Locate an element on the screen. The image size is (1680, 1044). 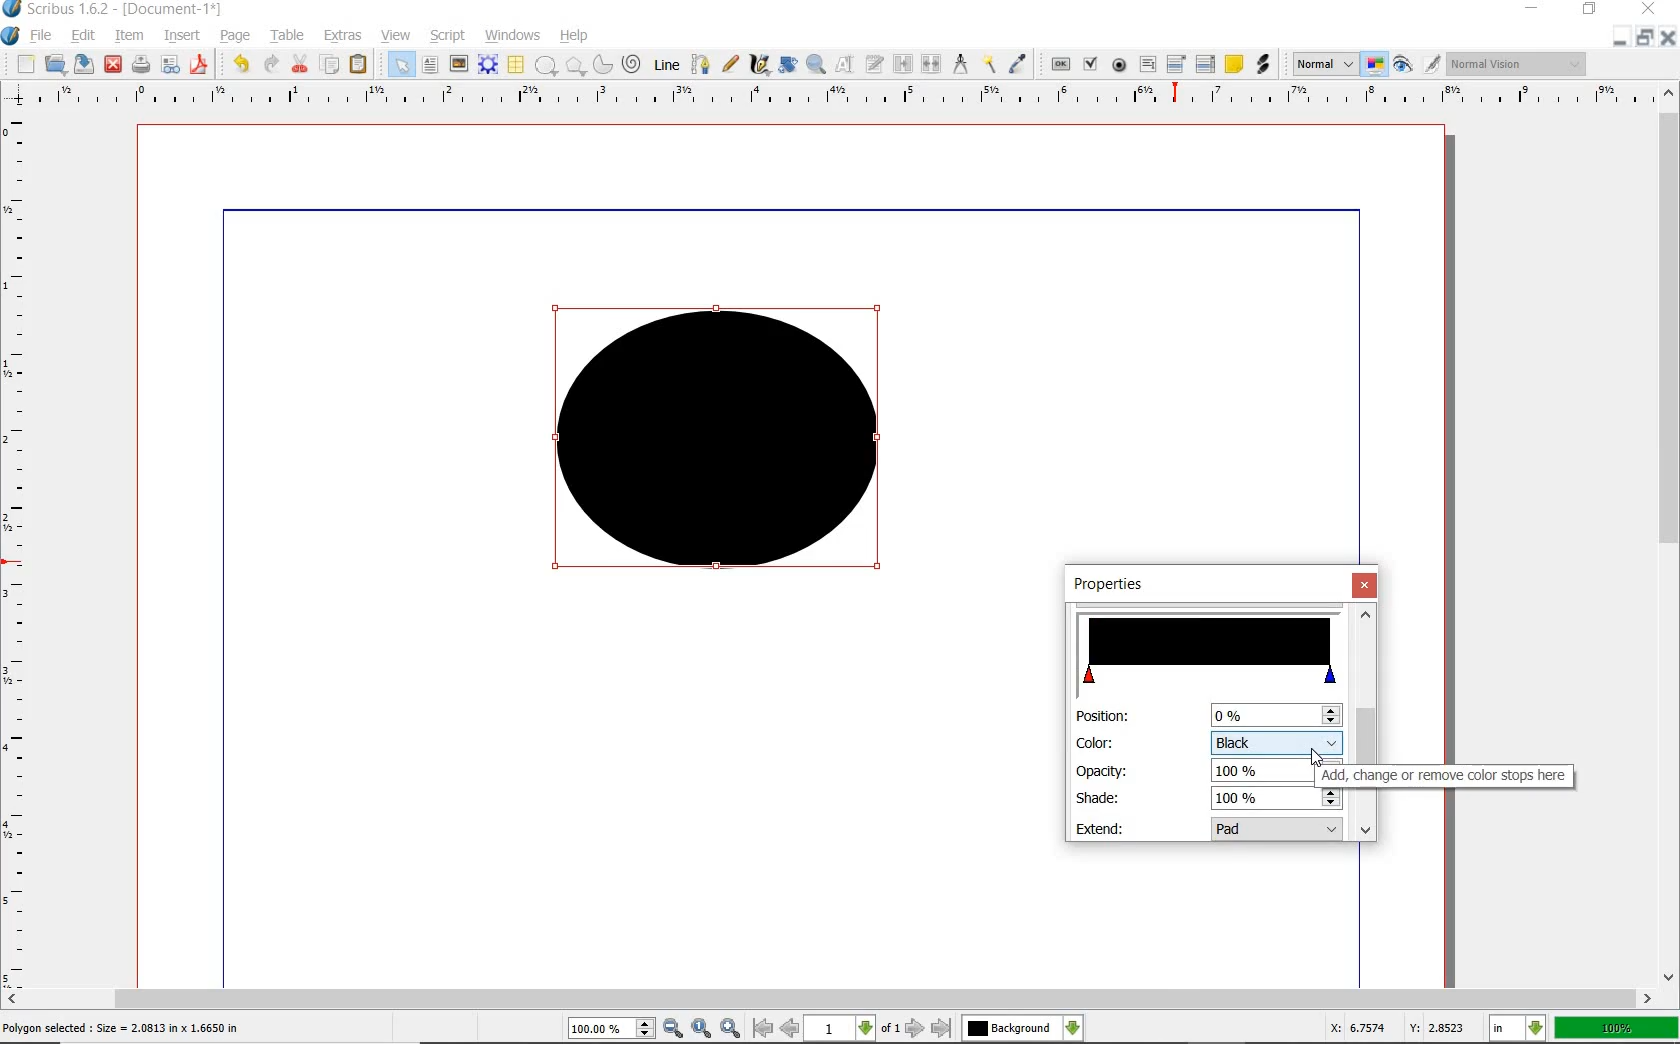
TEXT ANNOATATION is located at coordinates (1233, 63).